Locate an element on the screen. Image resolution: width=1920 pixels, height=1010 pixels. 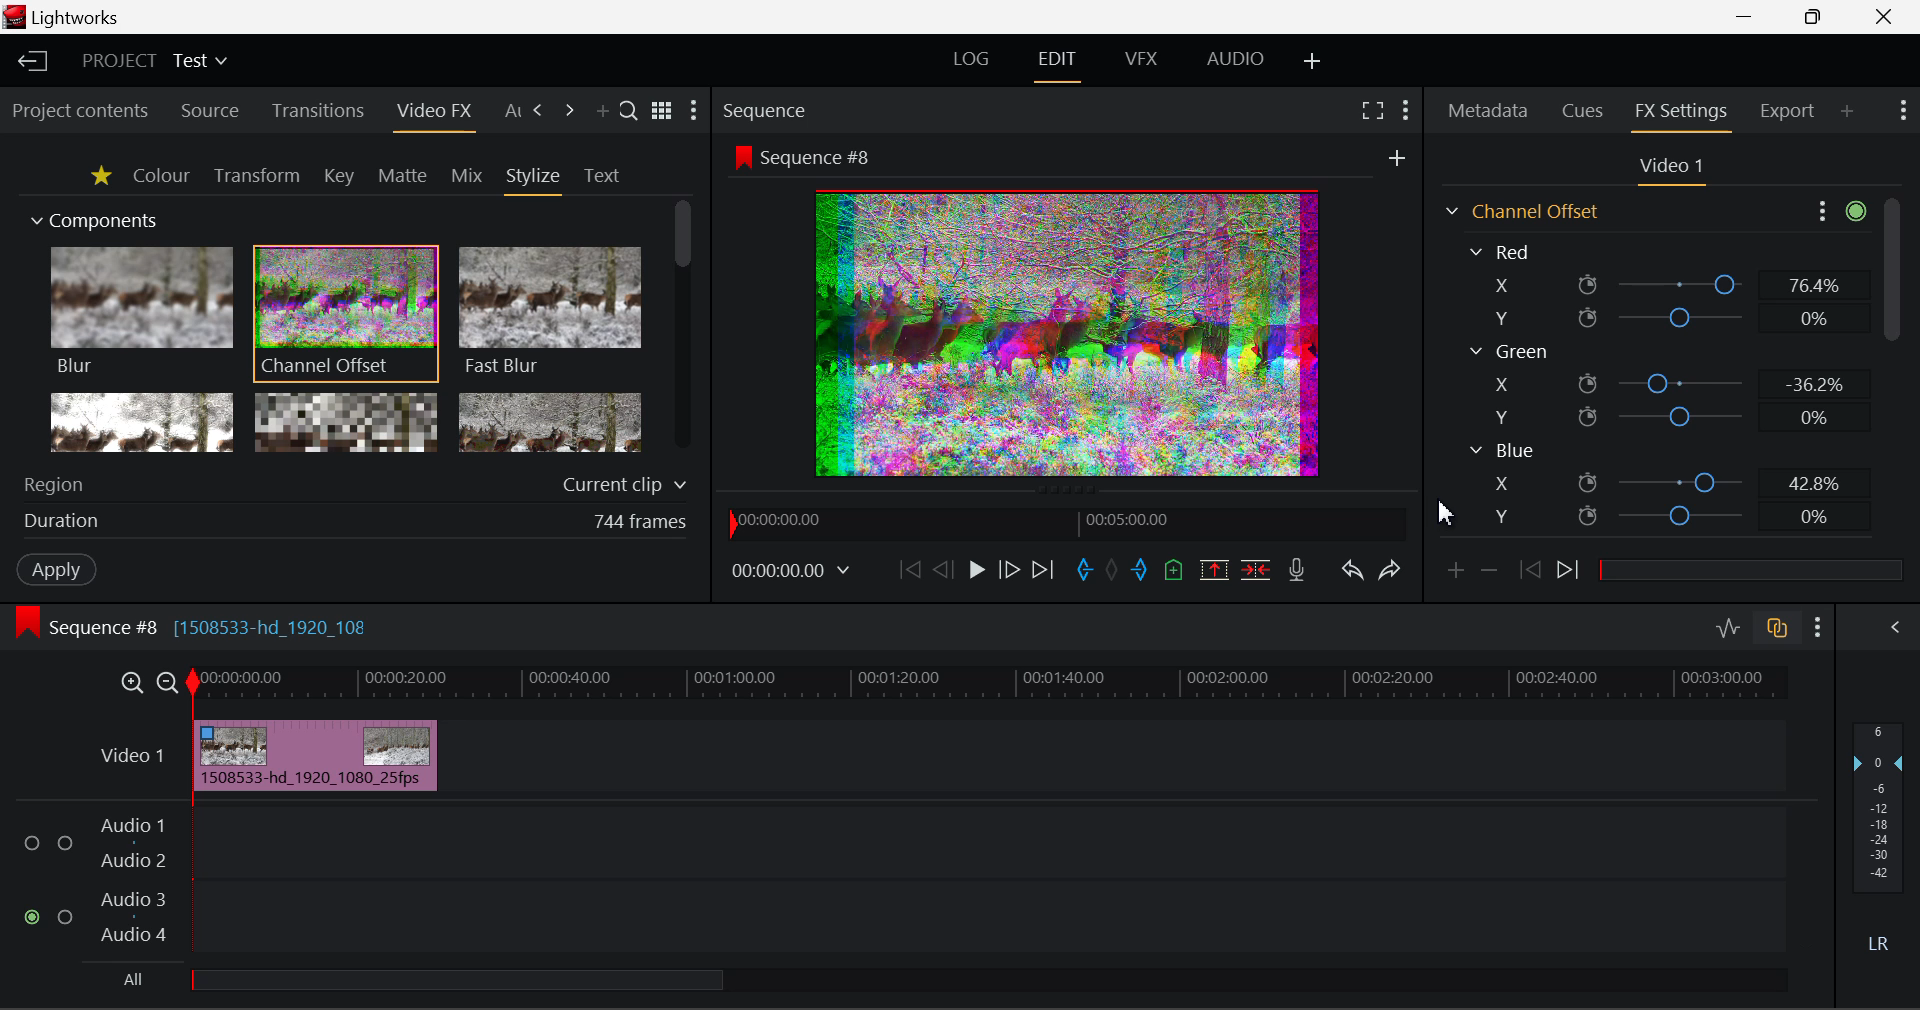
Source is located at coordinates (212, 110).